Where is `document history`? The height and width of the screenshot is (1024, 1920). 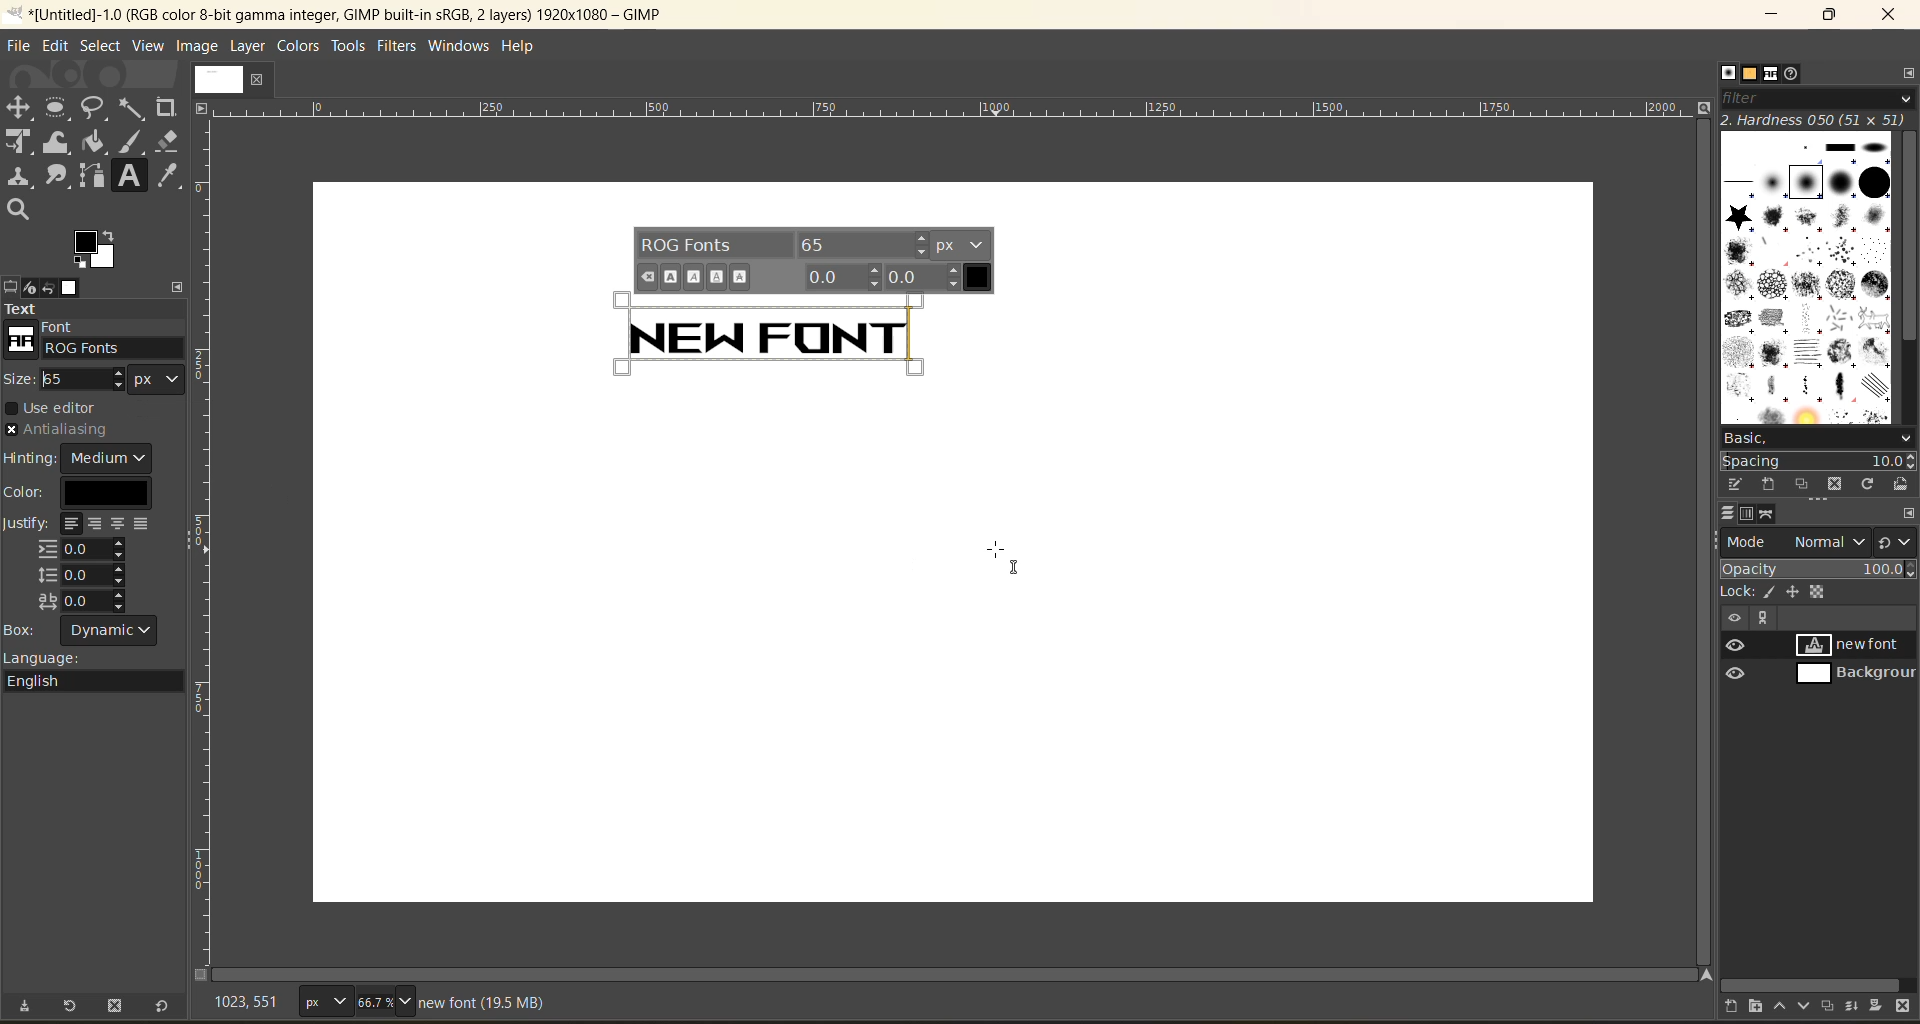
document history is located at coordinates (1793, 73).